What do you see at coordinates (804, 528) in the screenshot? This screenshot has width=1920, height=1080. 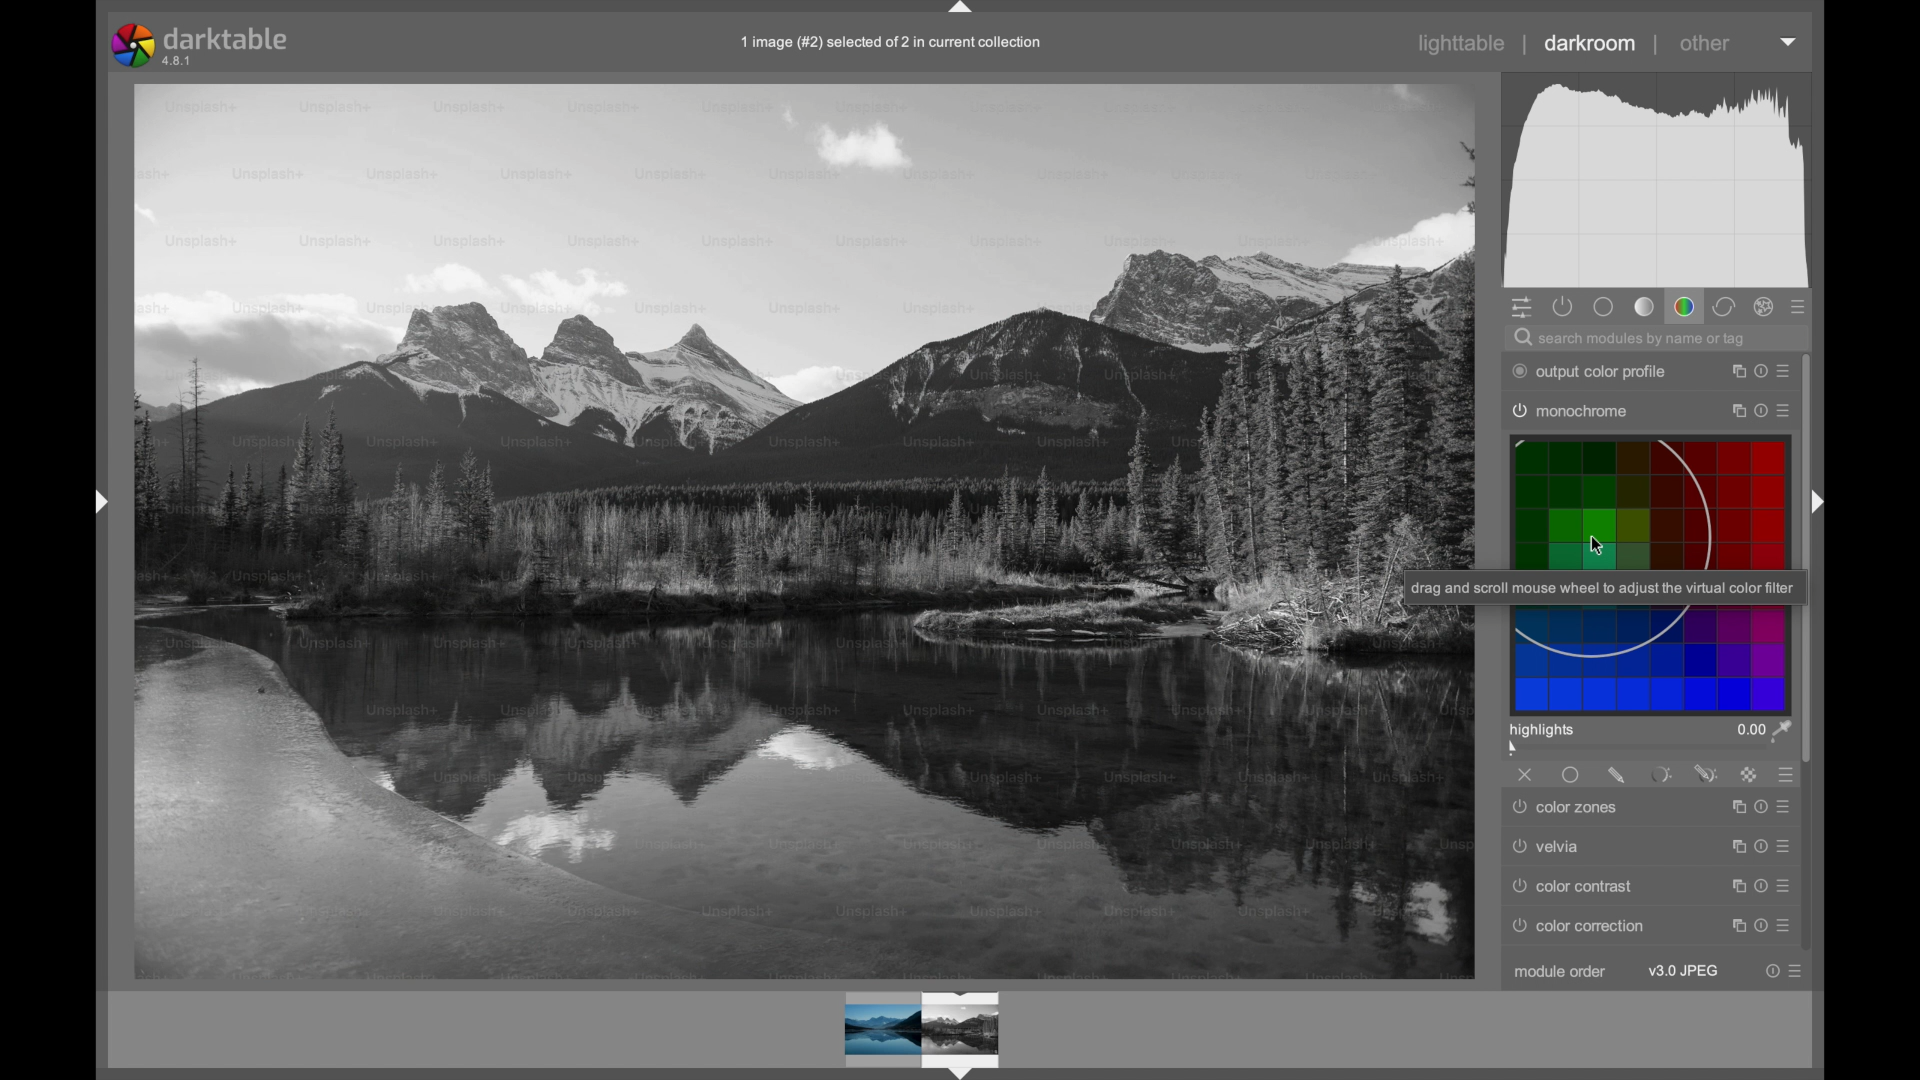 I see `photo preview` at bounding box center [804, 528].